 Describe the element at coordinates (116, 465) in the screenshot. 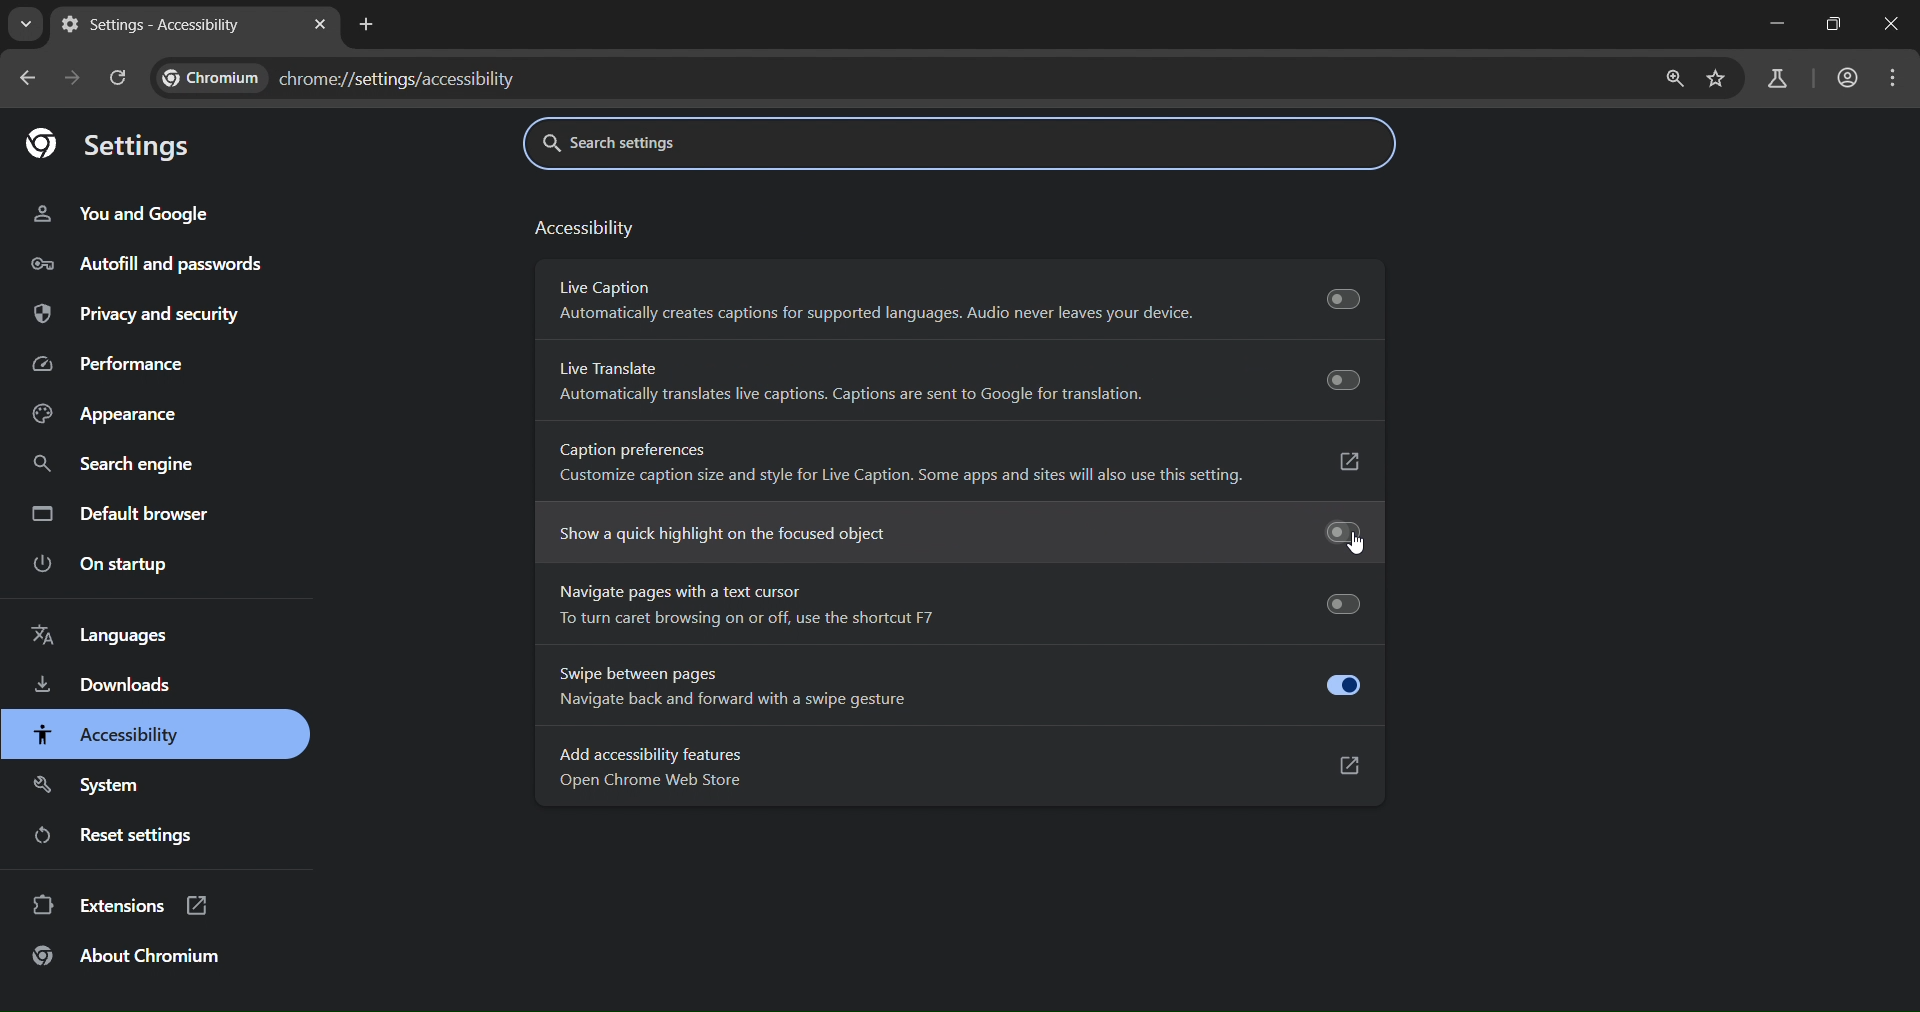

I see `search engine` at that location.